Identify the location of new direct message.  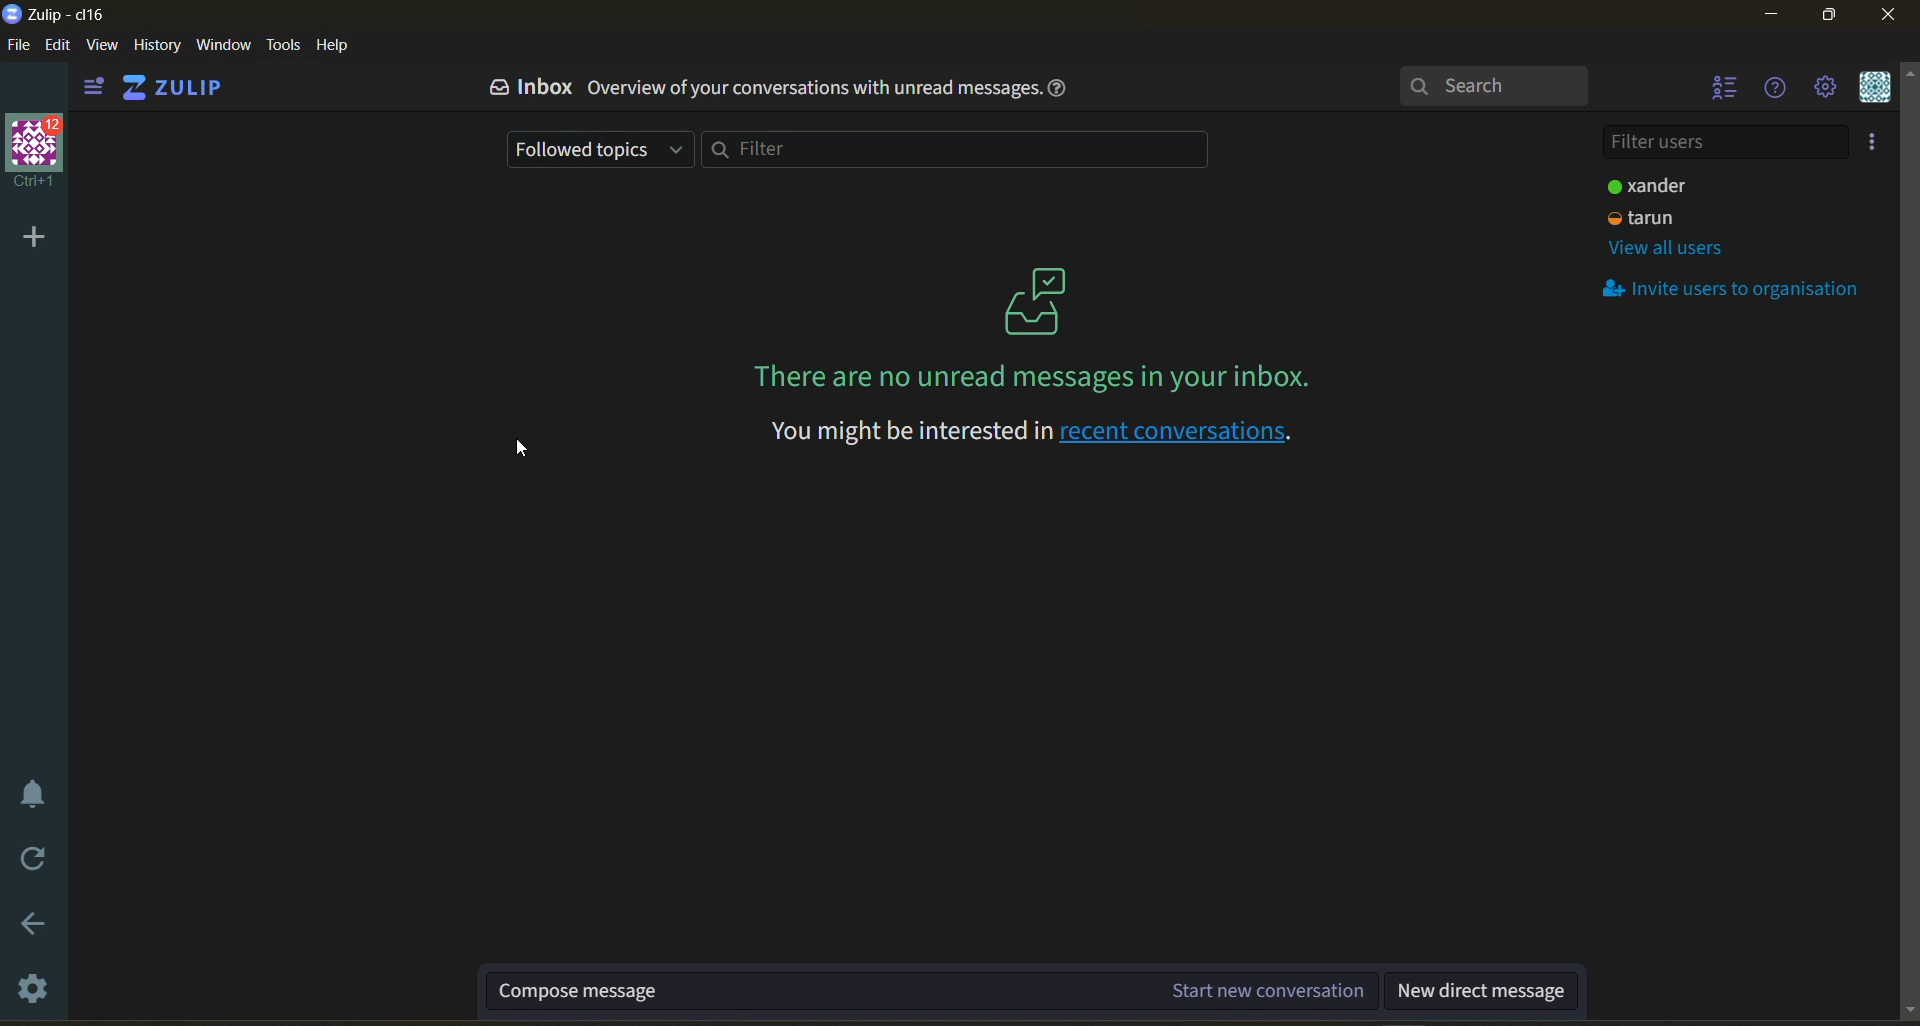
(1479, 992).